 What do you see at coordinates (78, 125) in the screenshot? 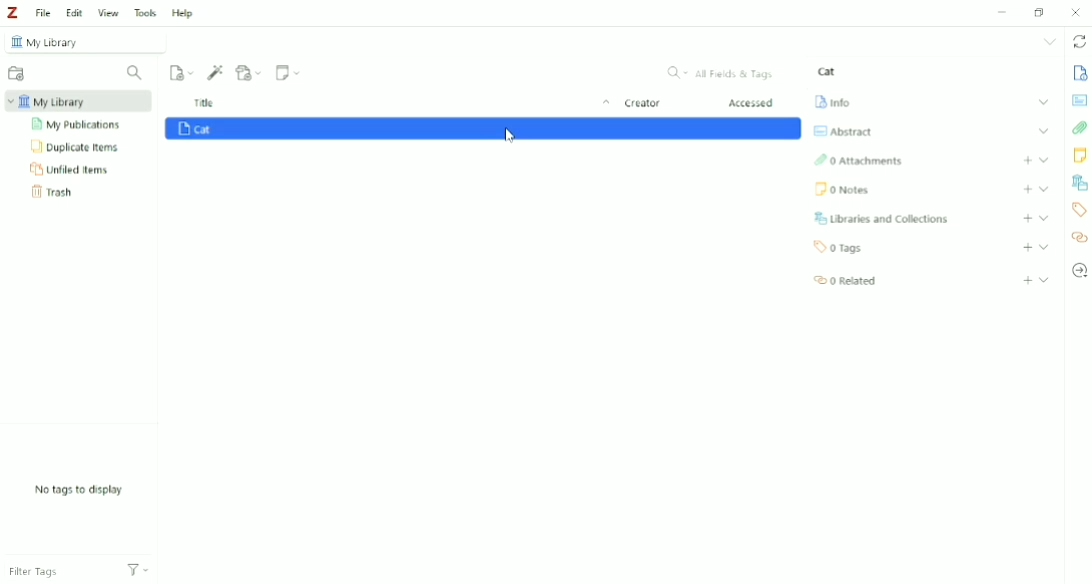
I see `My Publications` at bounding box center [78, 125].